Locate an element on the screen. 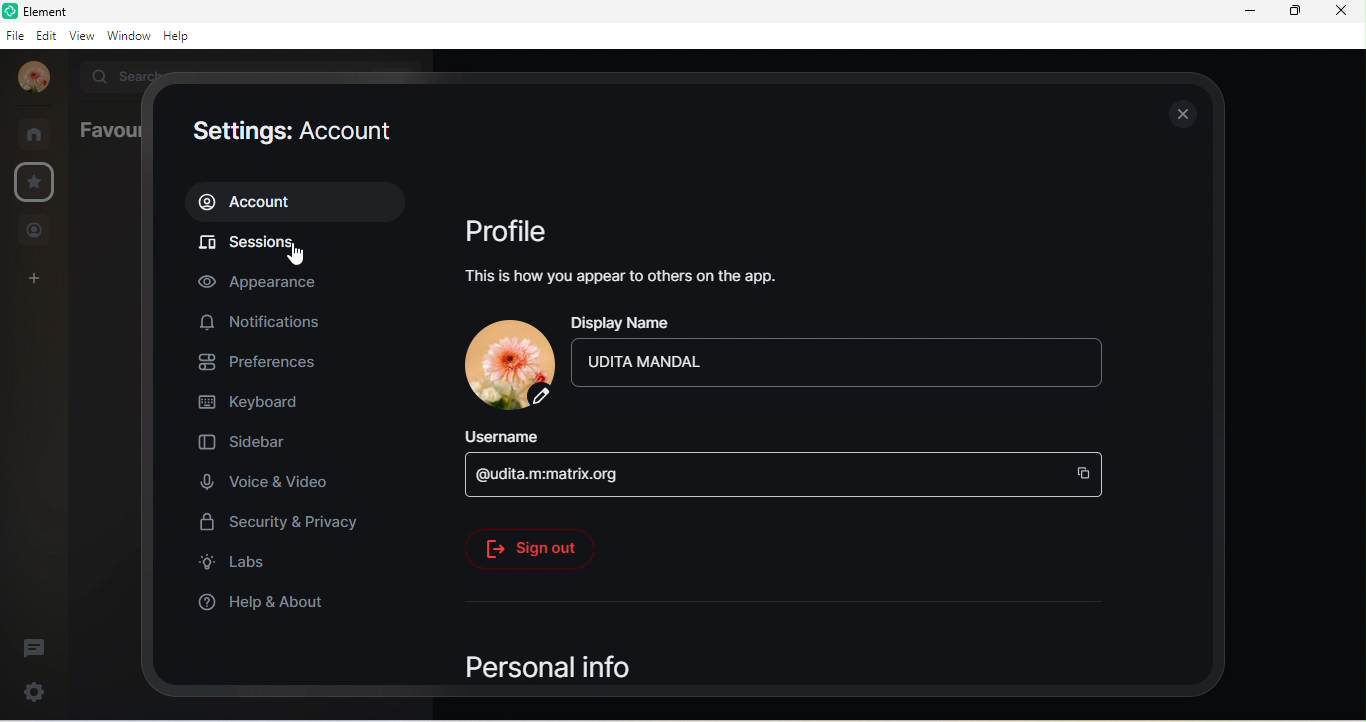  close is located at coordinates (1178, 113).